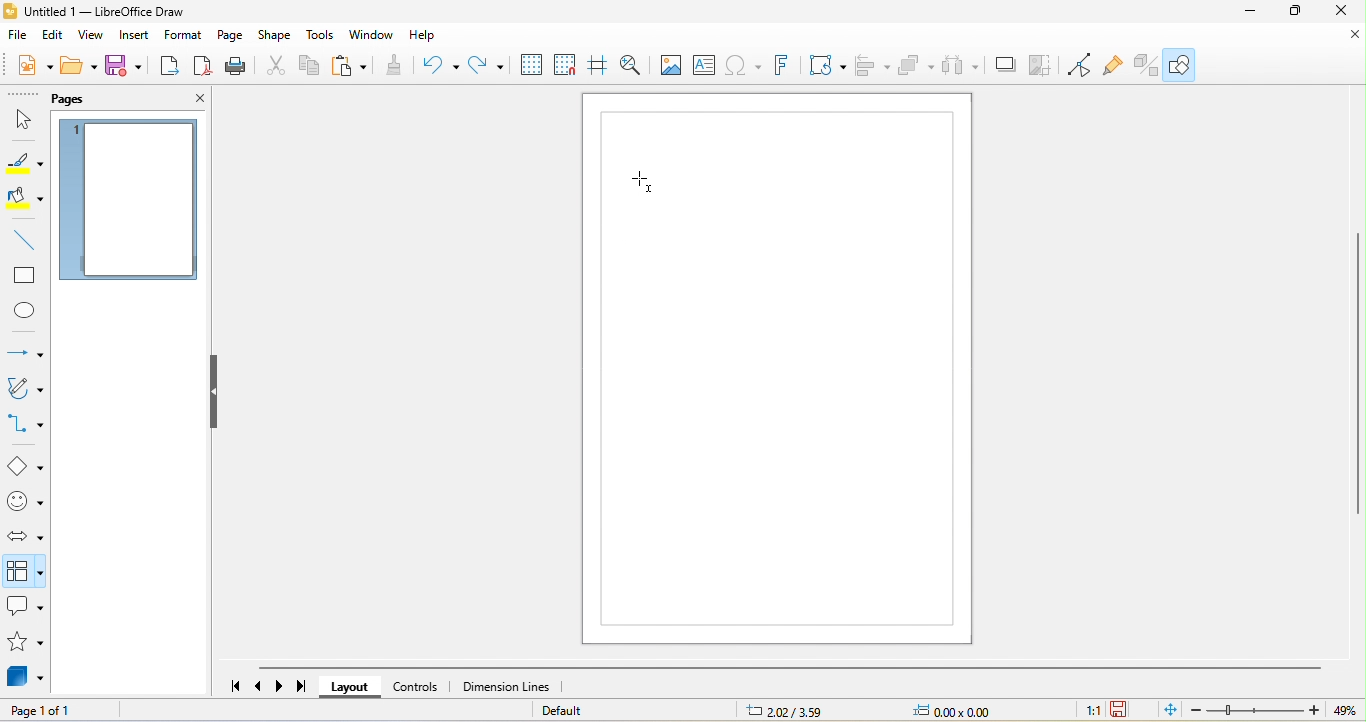 This screenshot has height=722, width=1366. Describe the element at coordinates (579, 710) in the screenshot. I see `default` at that location.